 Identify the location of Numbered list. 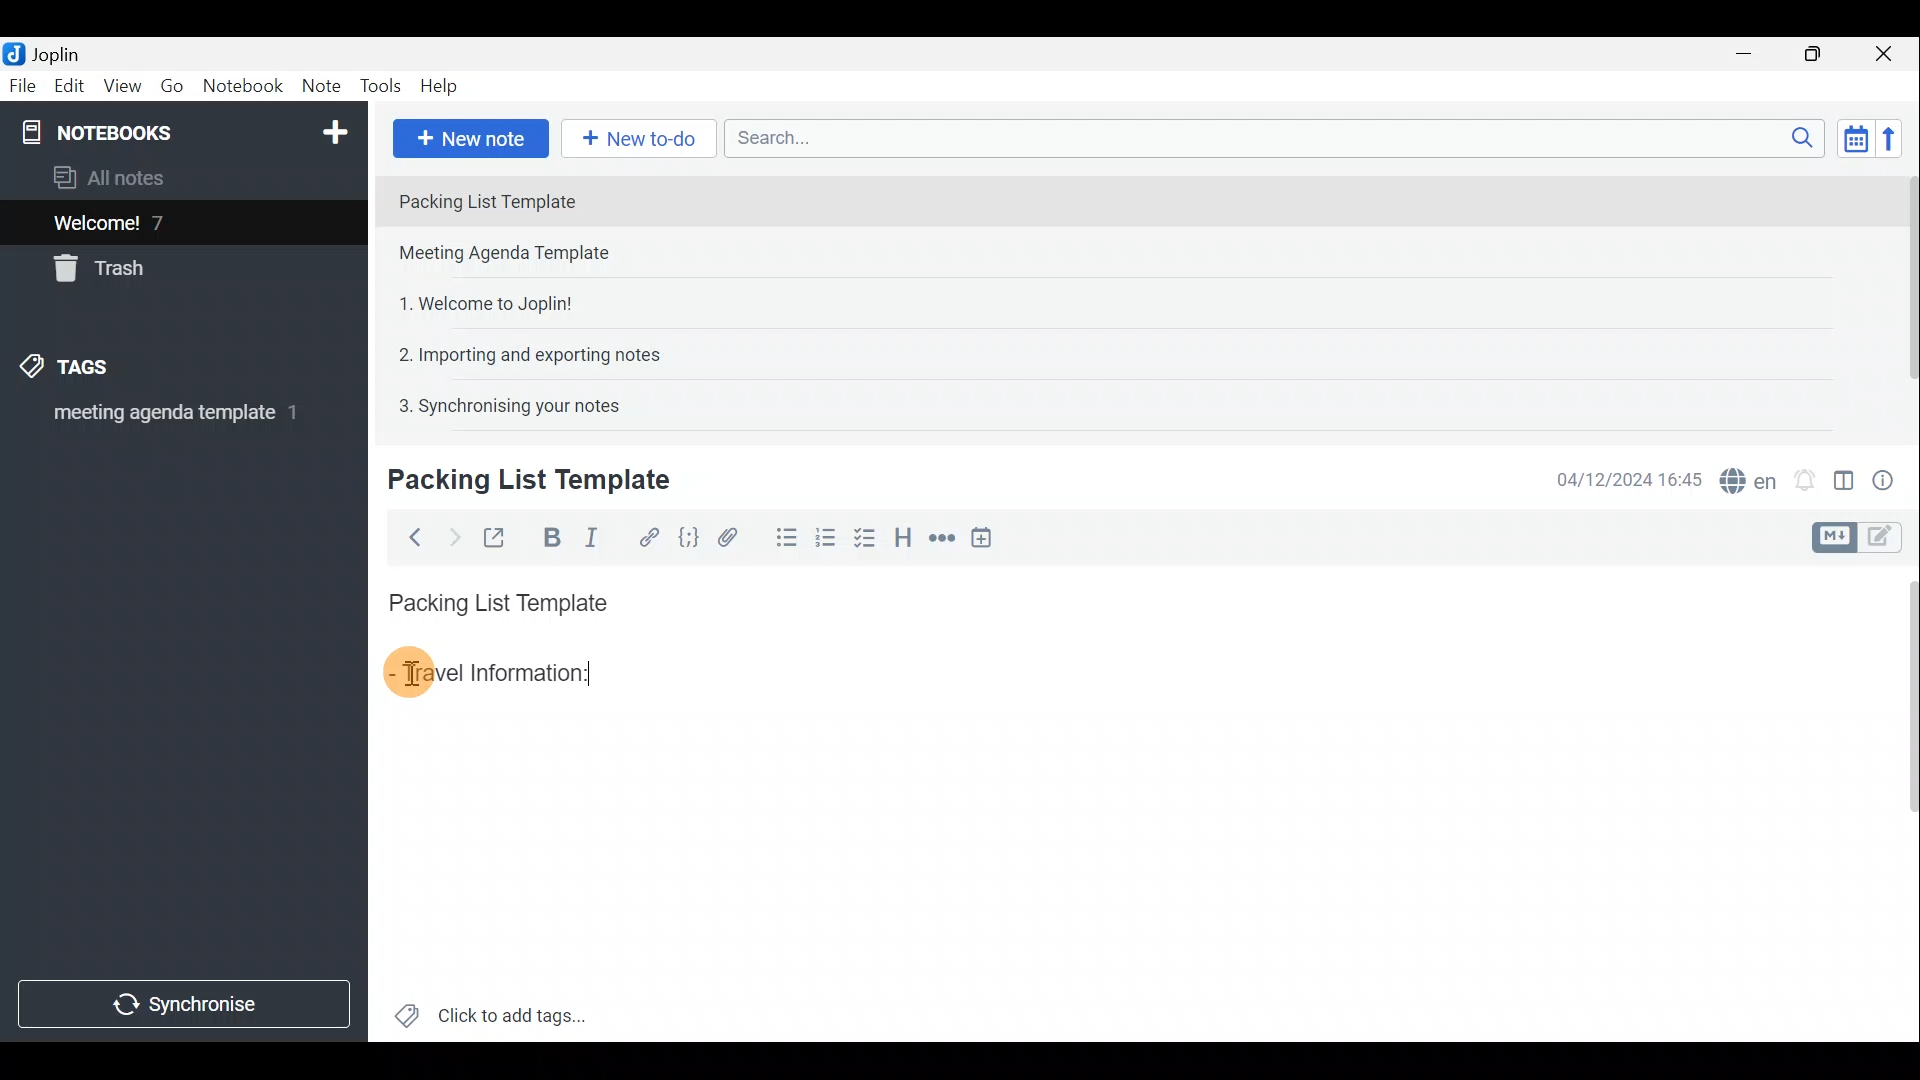
(831, 543).